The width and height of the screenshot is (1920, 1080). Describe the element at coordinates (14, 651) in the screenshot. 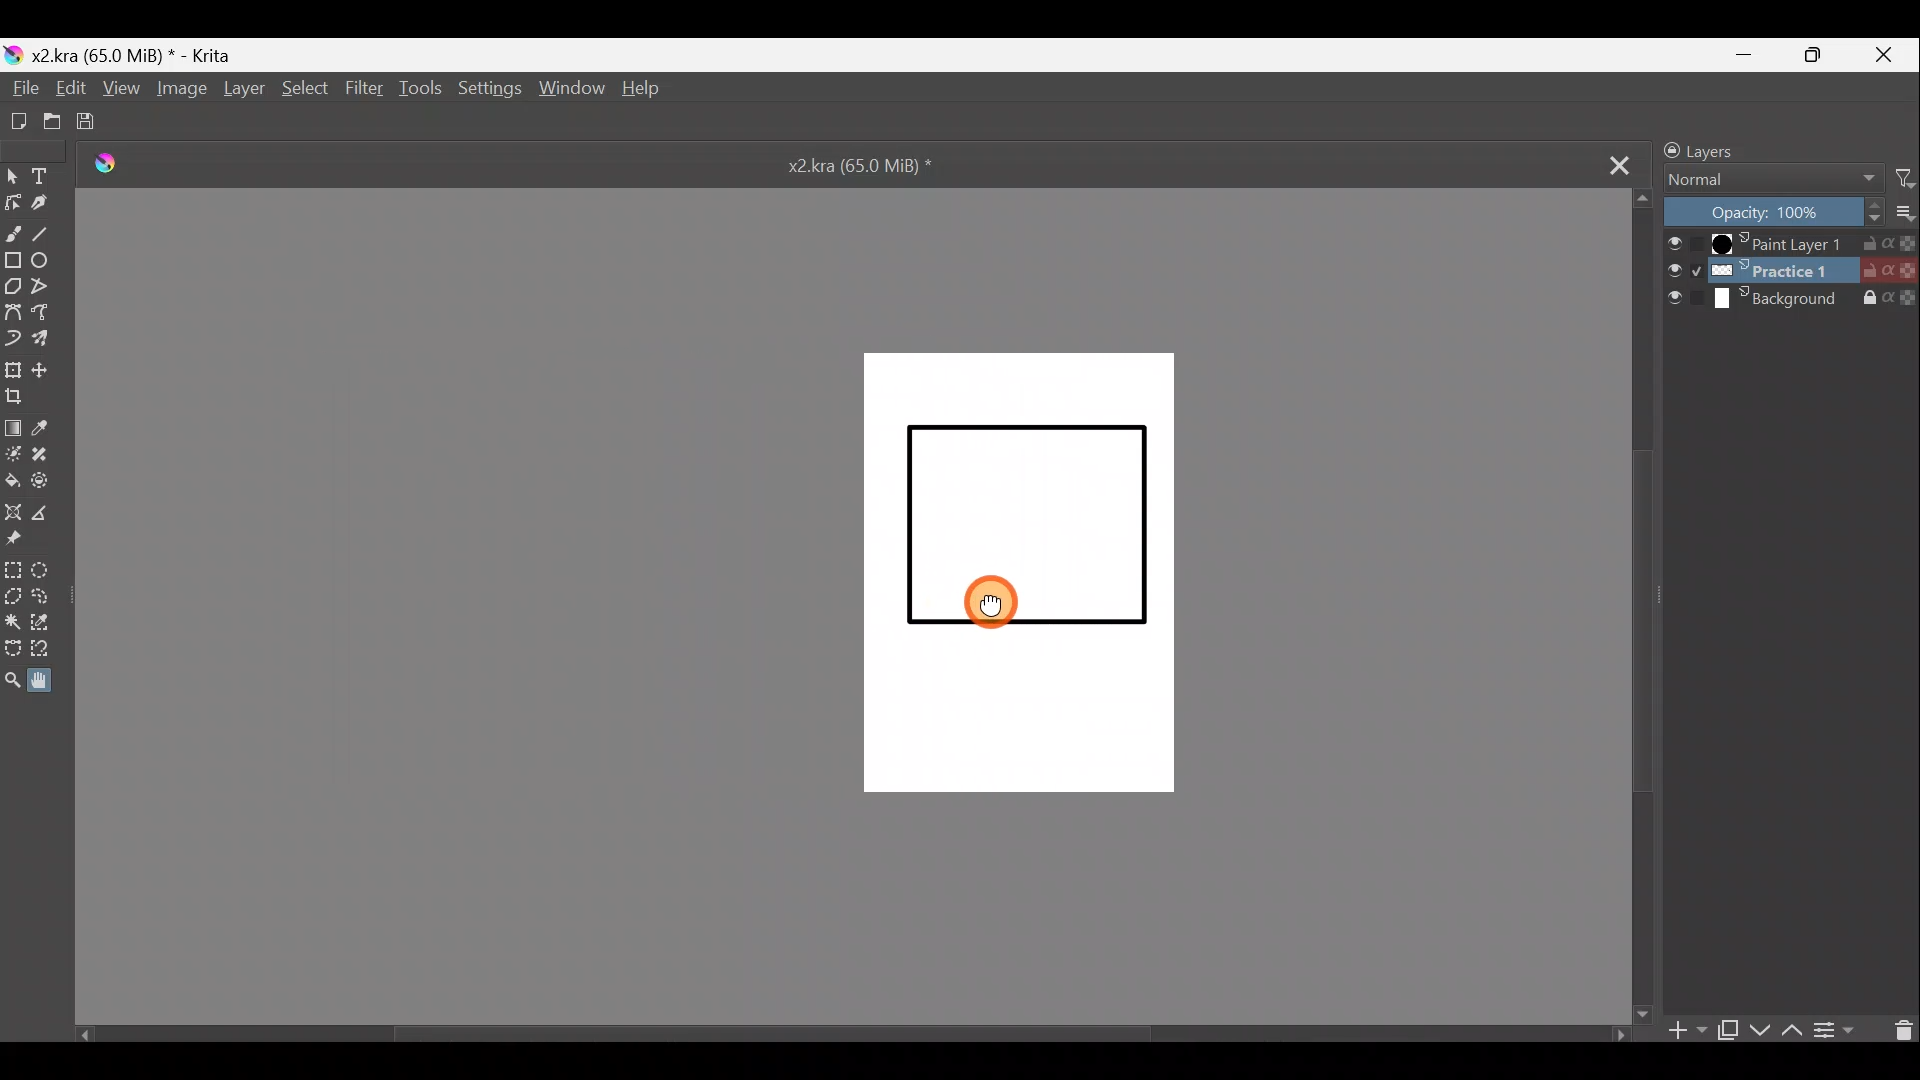

I see `Bezier curve selection tool` at that location.